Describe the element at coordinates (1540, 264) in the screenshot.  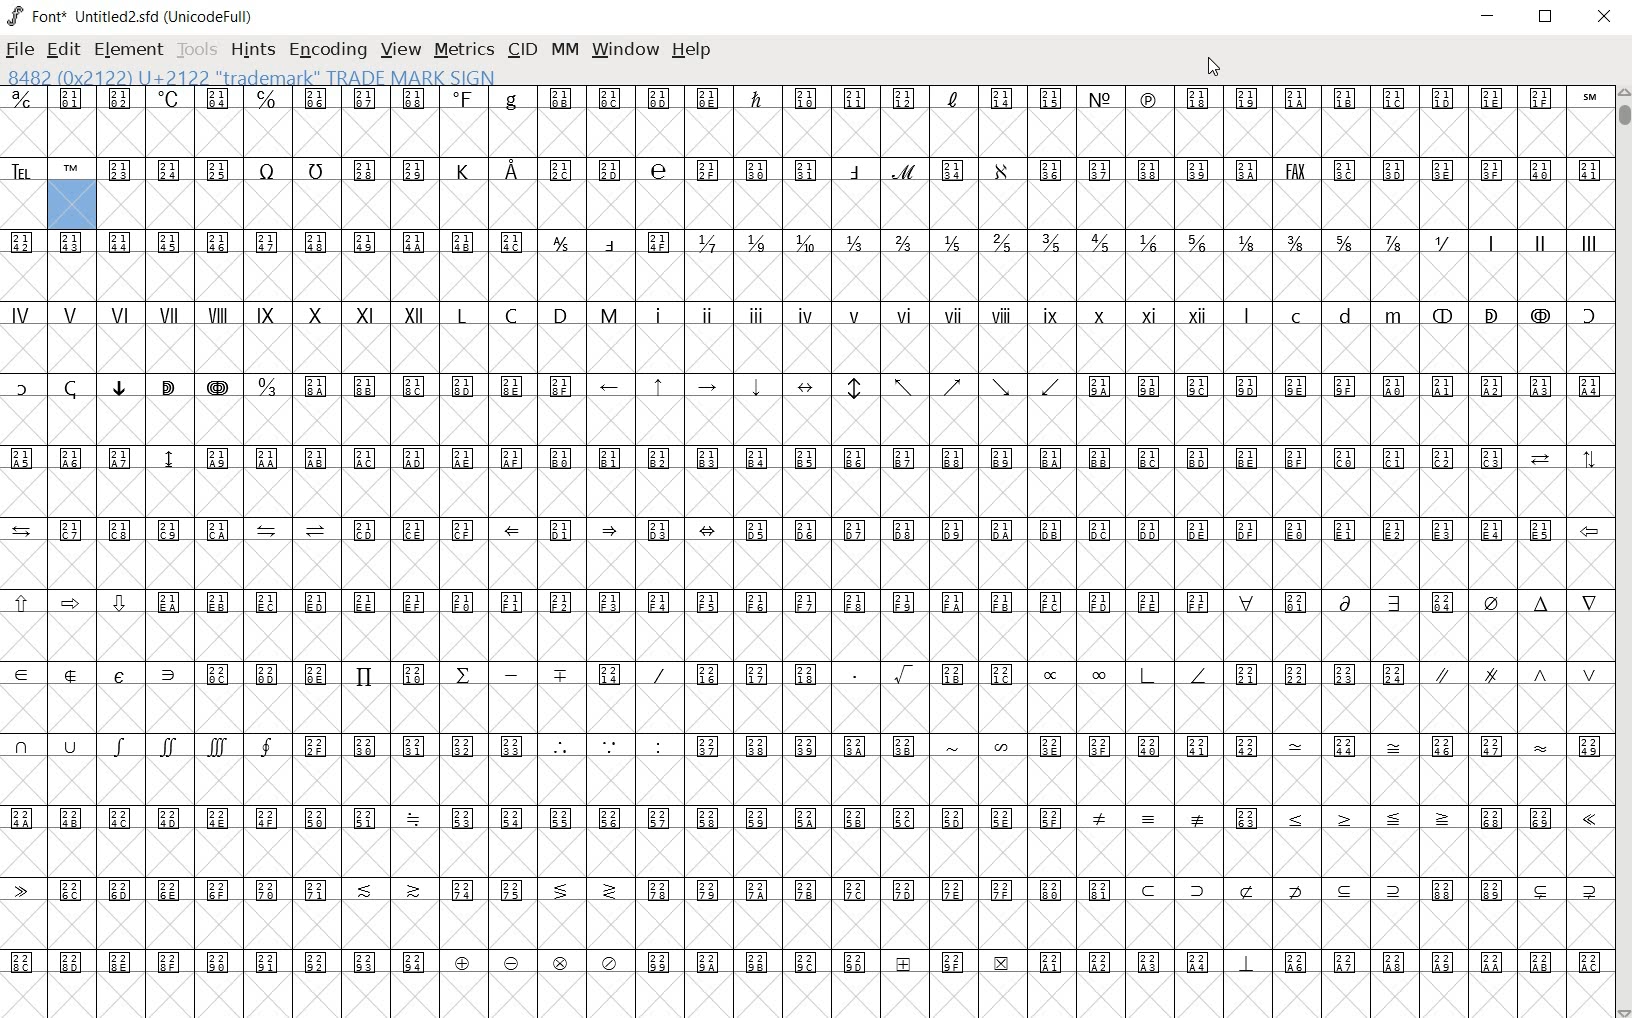
I see `roman characters` at that location.